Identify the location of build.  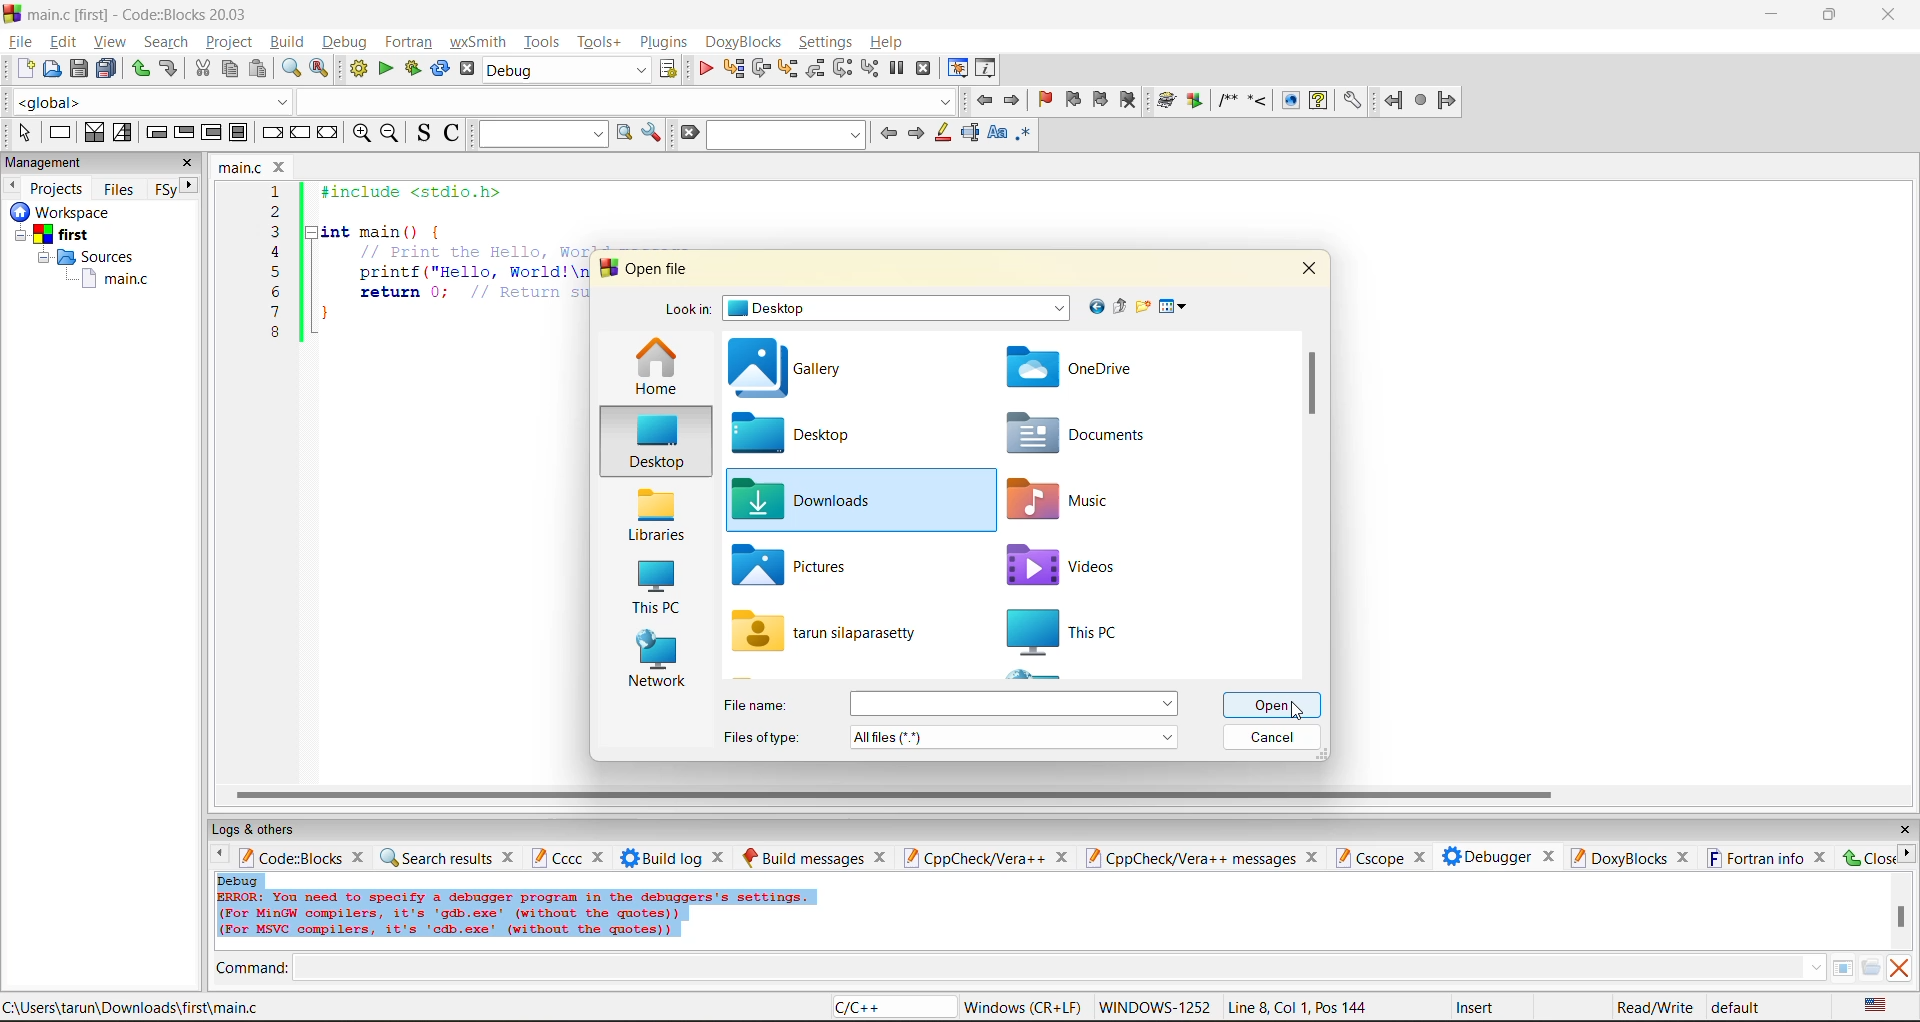
(286, 41).